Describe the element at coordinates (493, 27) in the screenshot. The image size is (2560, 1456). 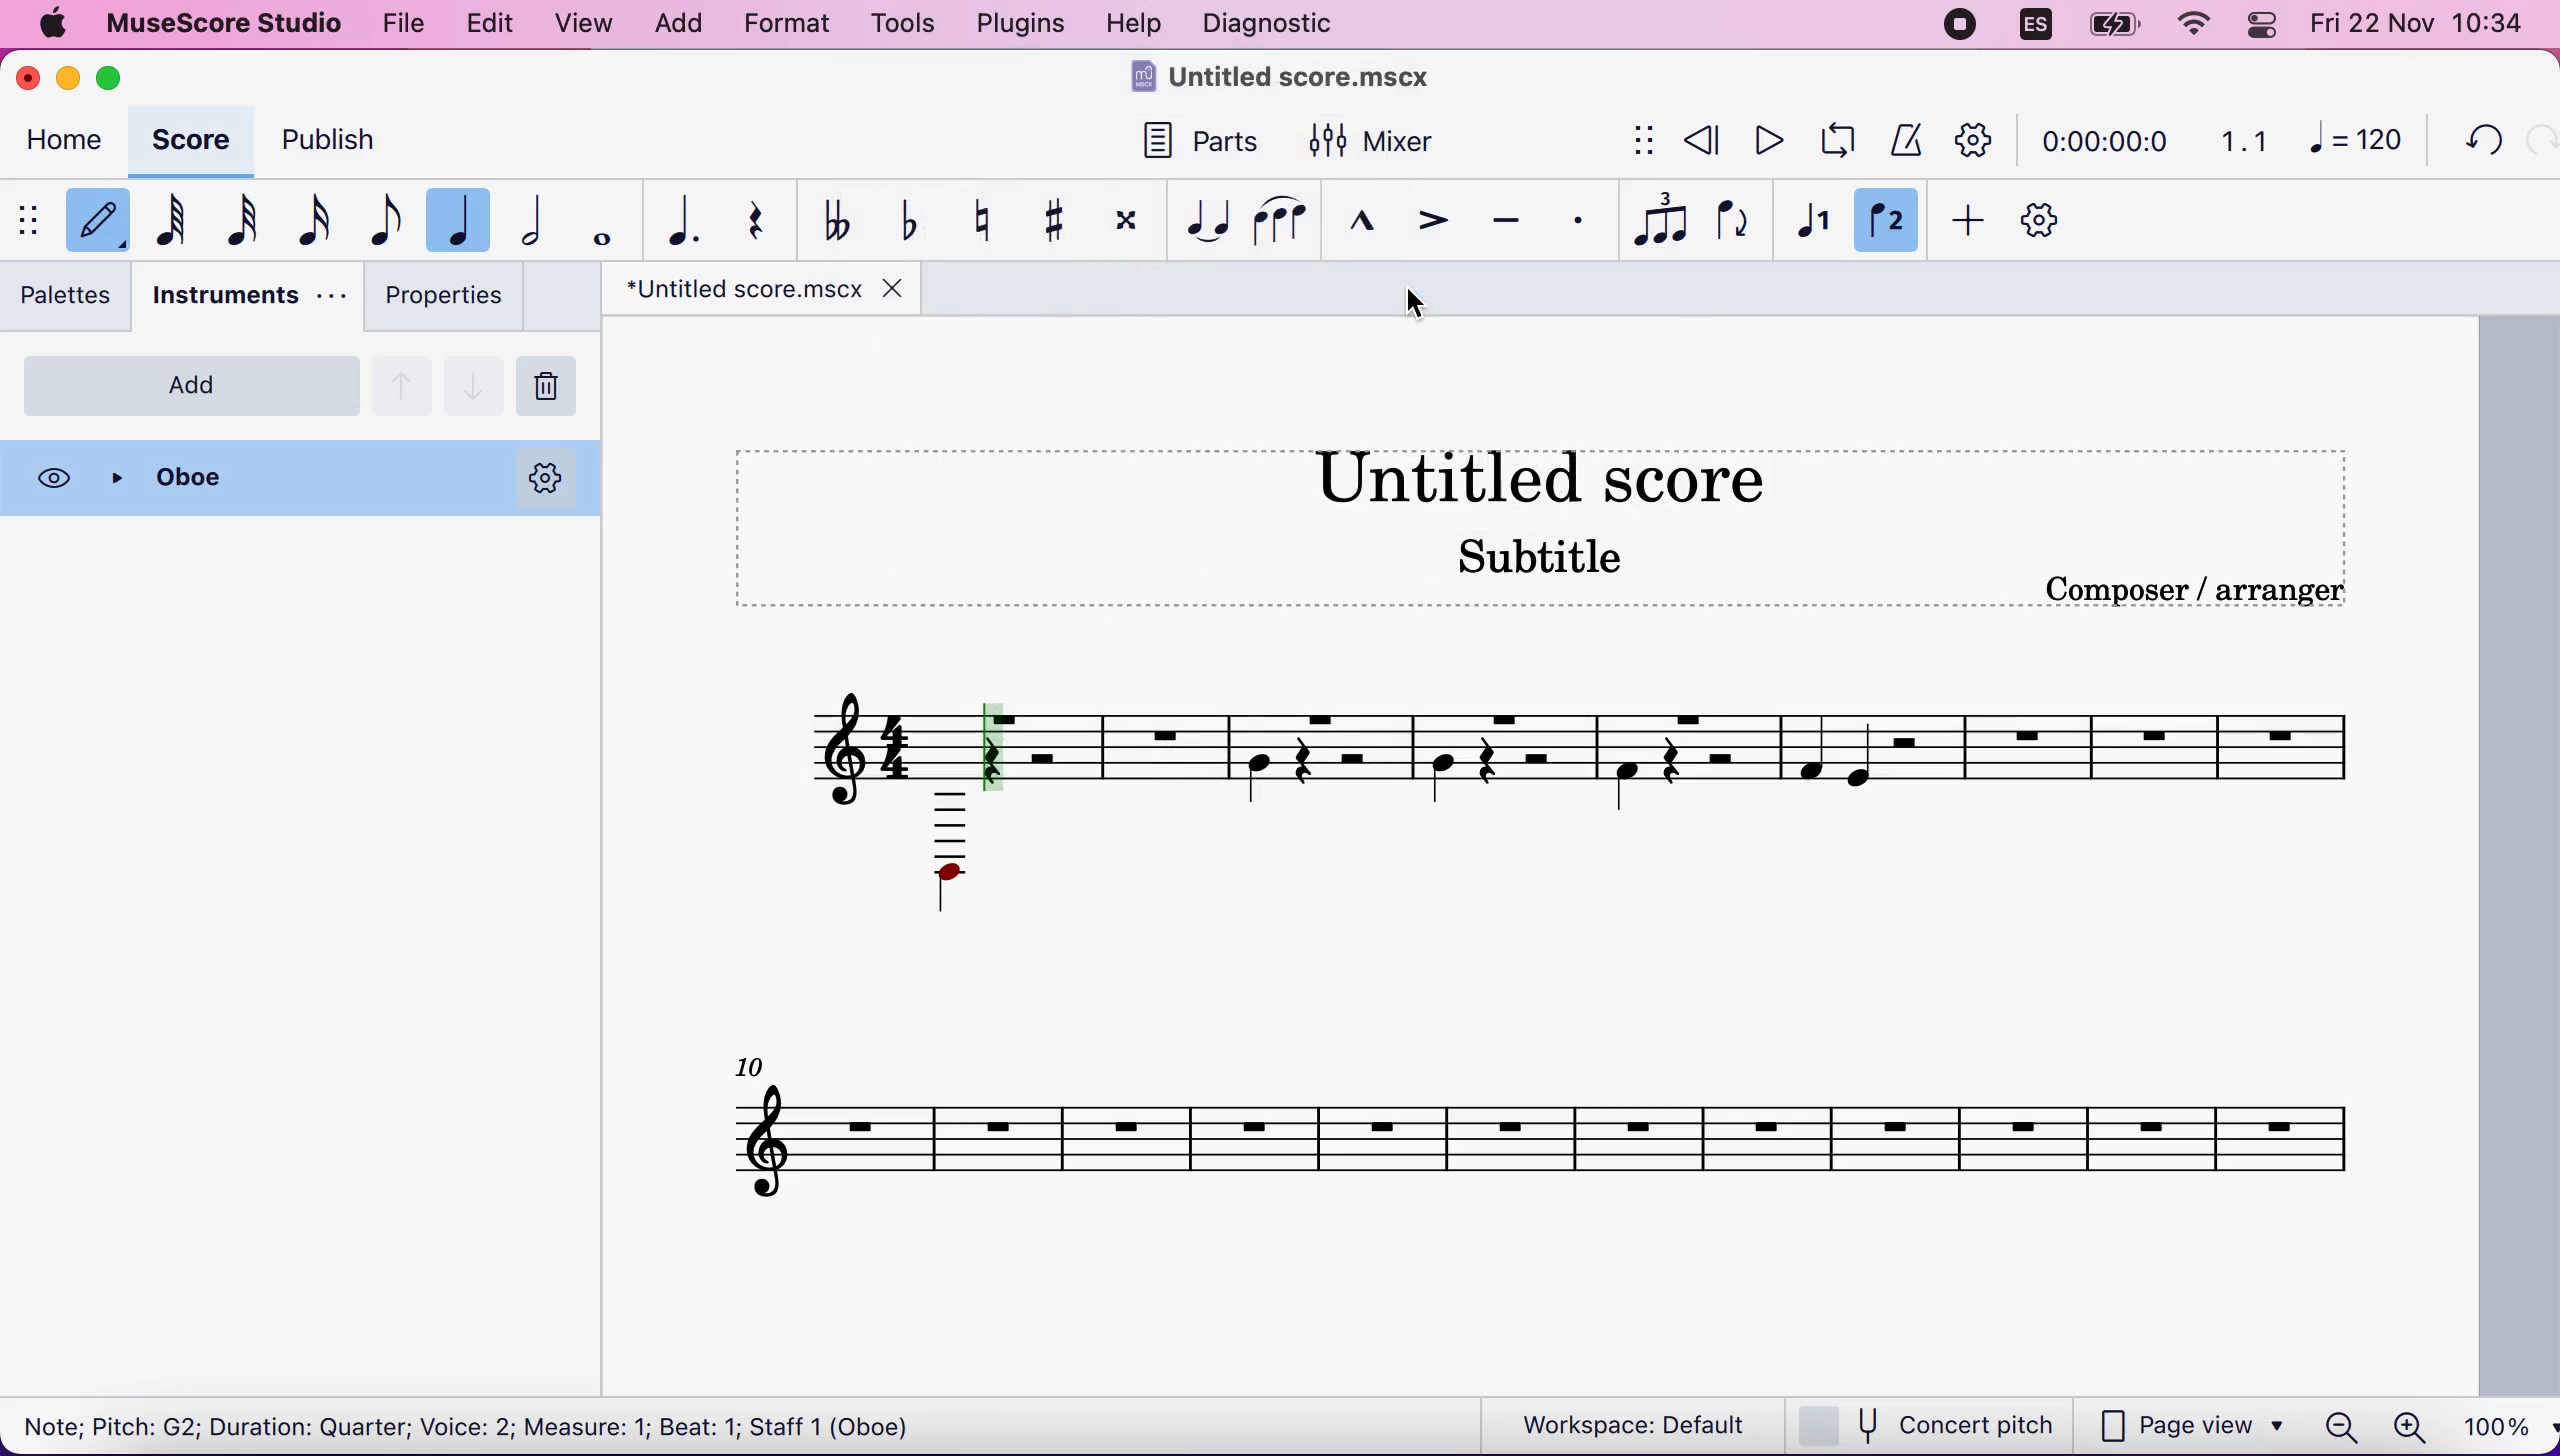
I see `edit` at that location.